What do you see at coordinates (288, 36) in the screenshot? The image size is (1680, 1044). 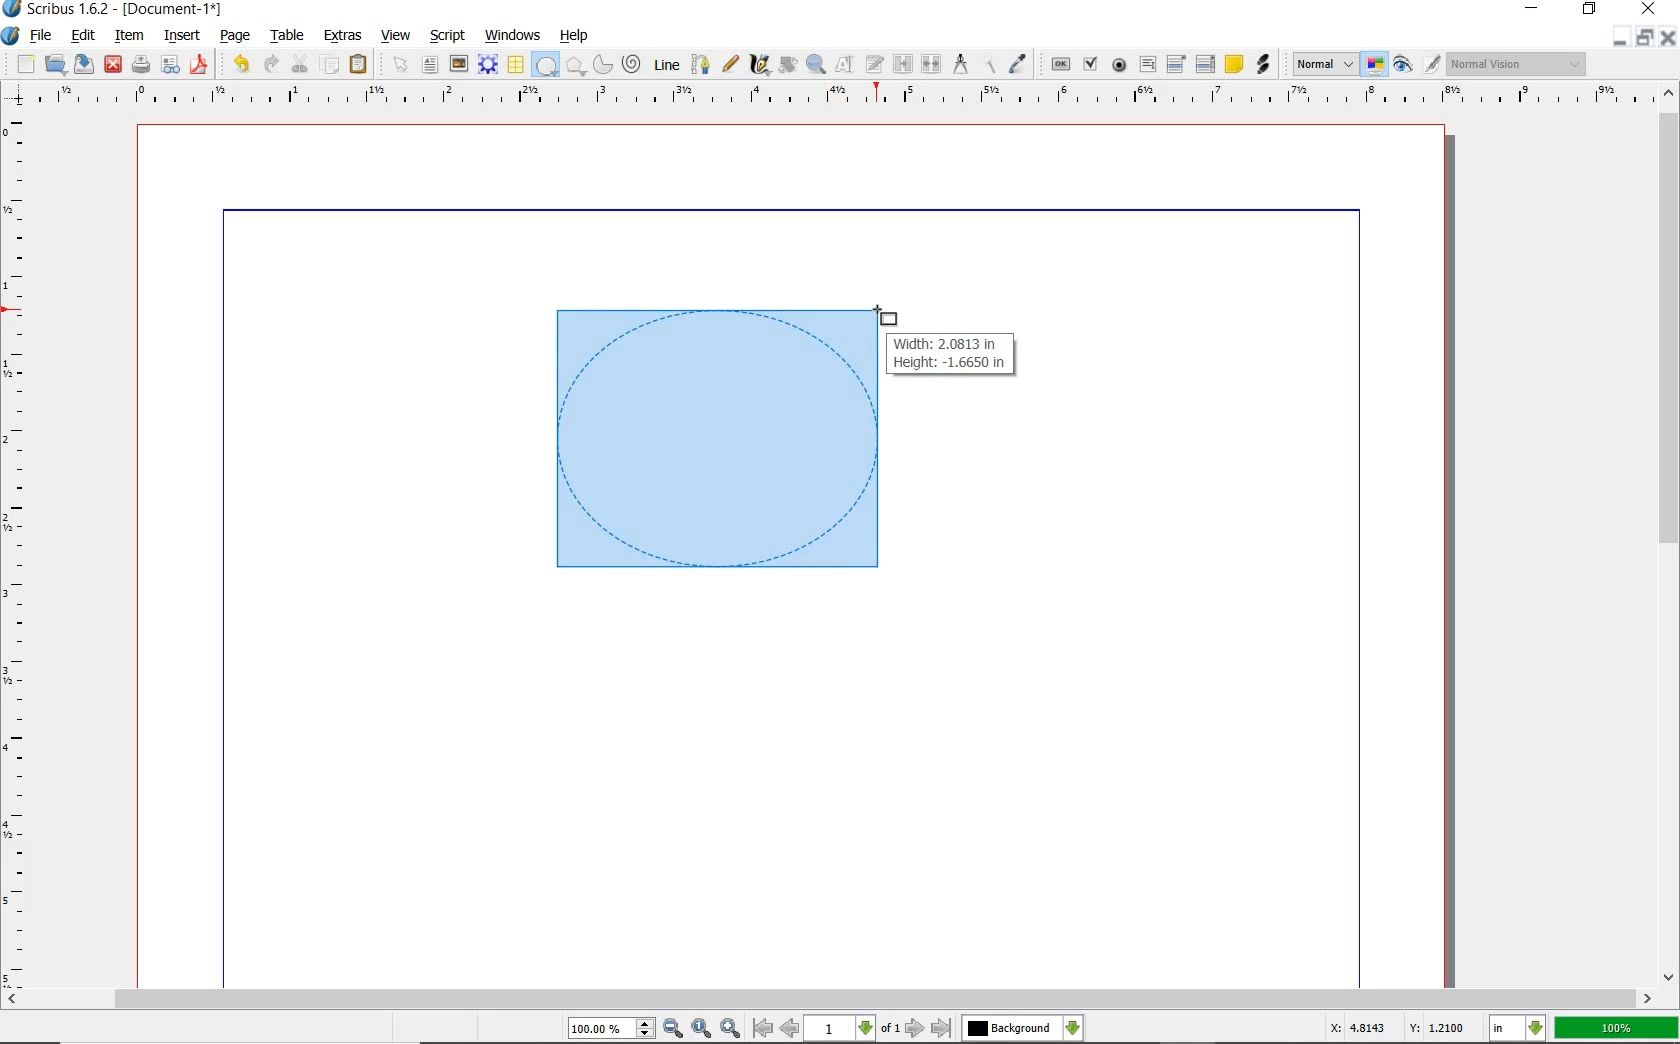 I see `TABLE` at bounding box center [288, 36].